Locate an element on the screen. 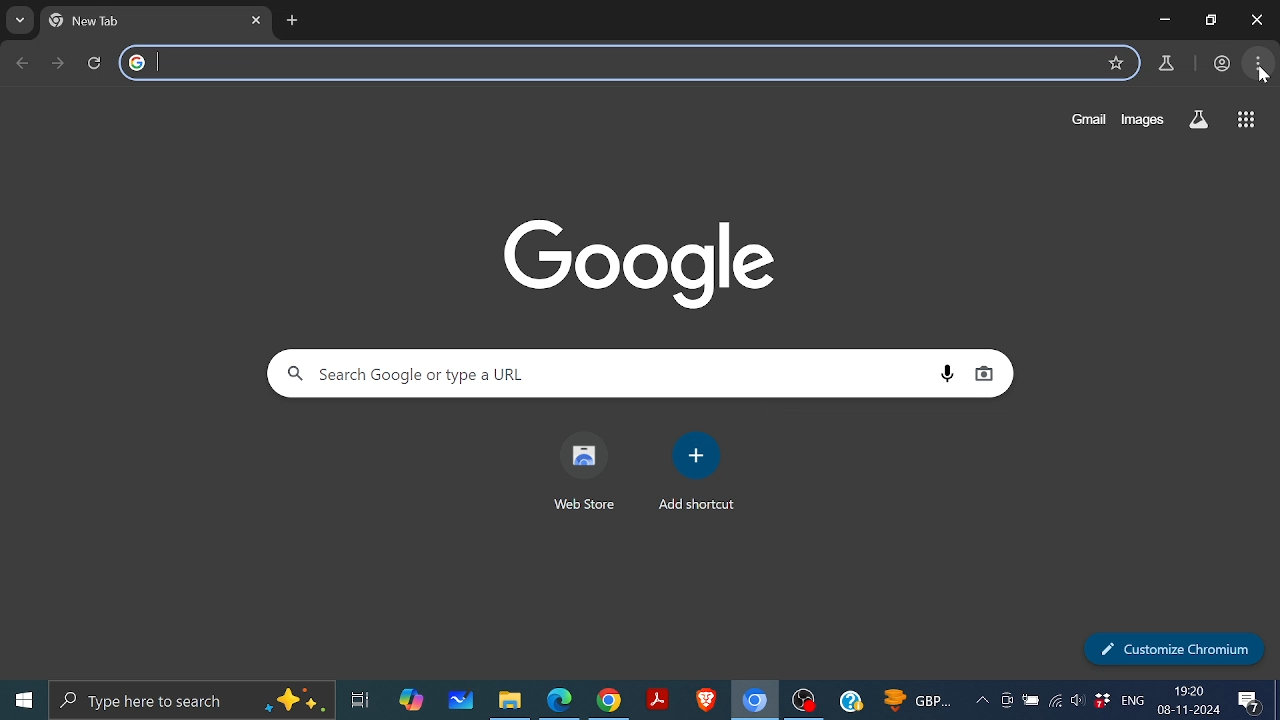 Image resolution: width=1280 pixels, height=720 pixels. Add shortcut is located at coordinates (698, 476).